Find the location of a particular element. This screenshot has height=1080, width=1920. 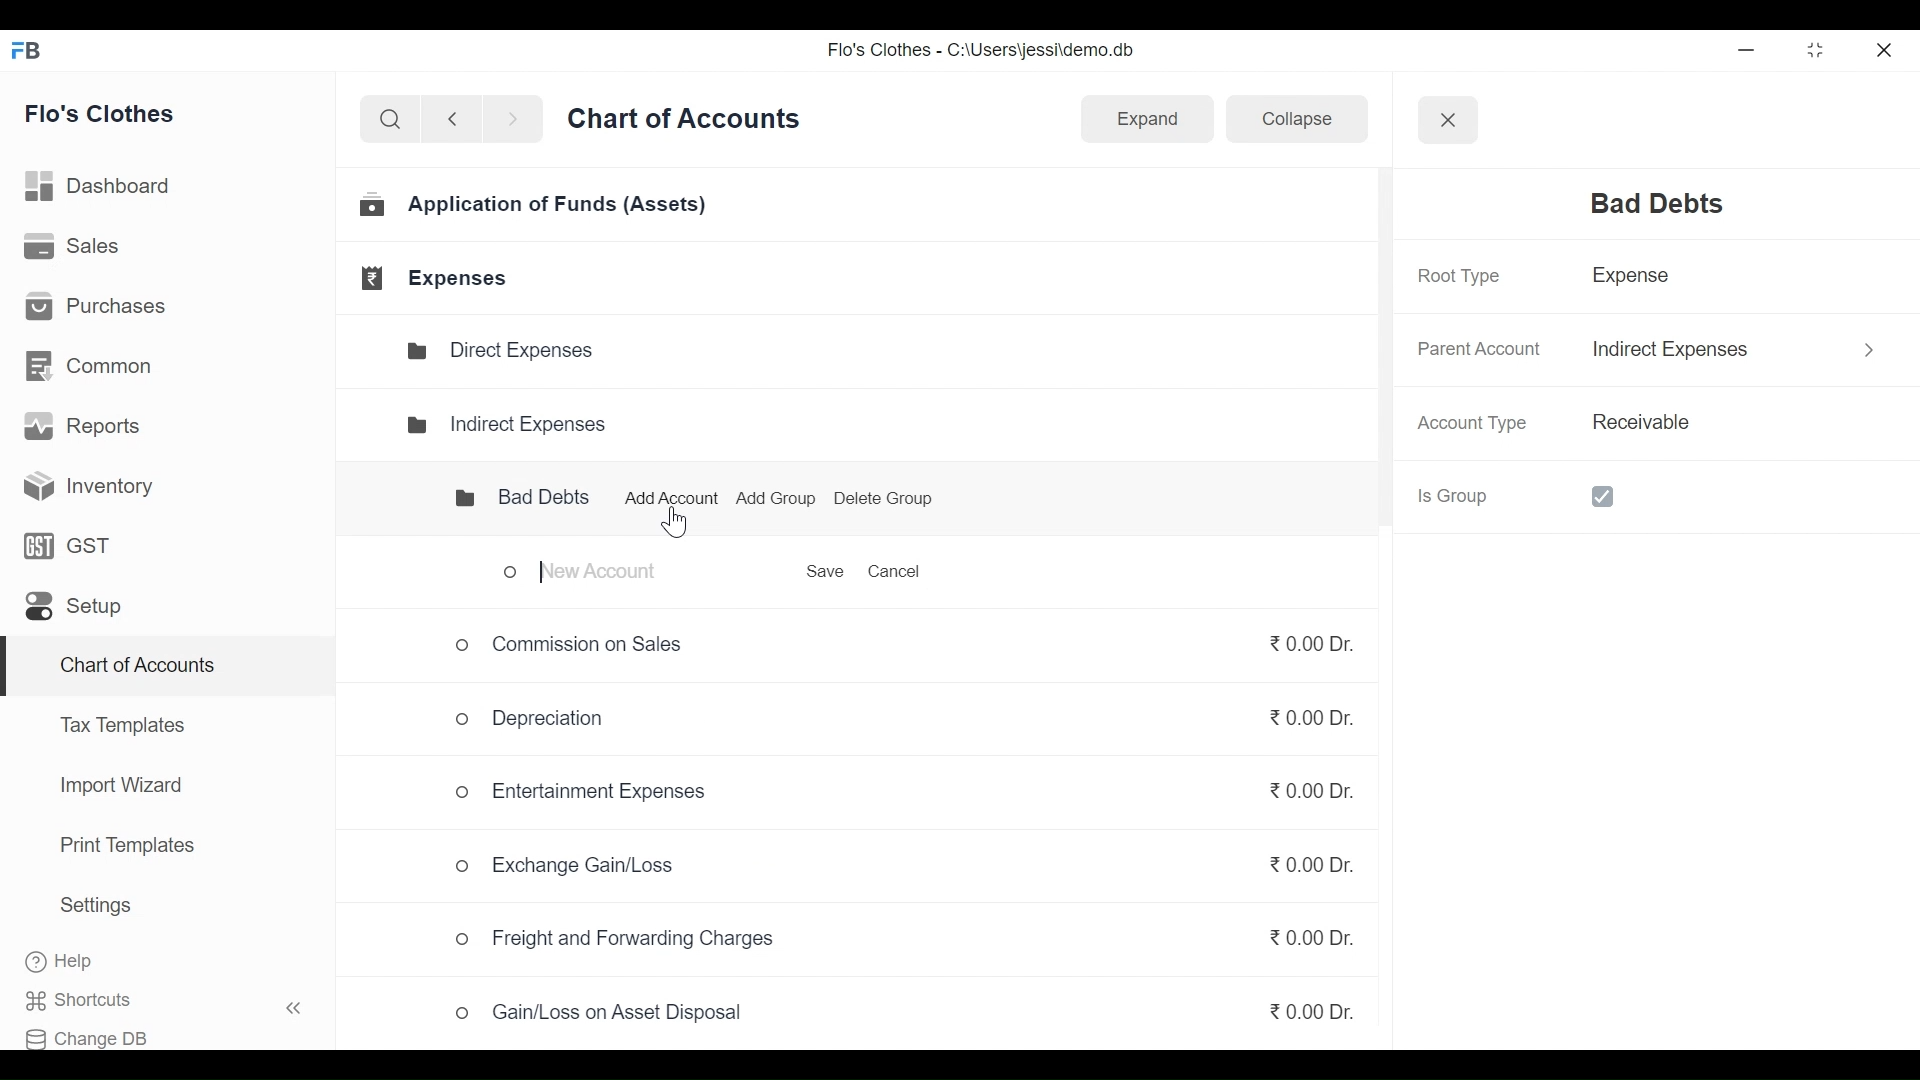

Indirect Expenses is located at coordinates (506, 422).